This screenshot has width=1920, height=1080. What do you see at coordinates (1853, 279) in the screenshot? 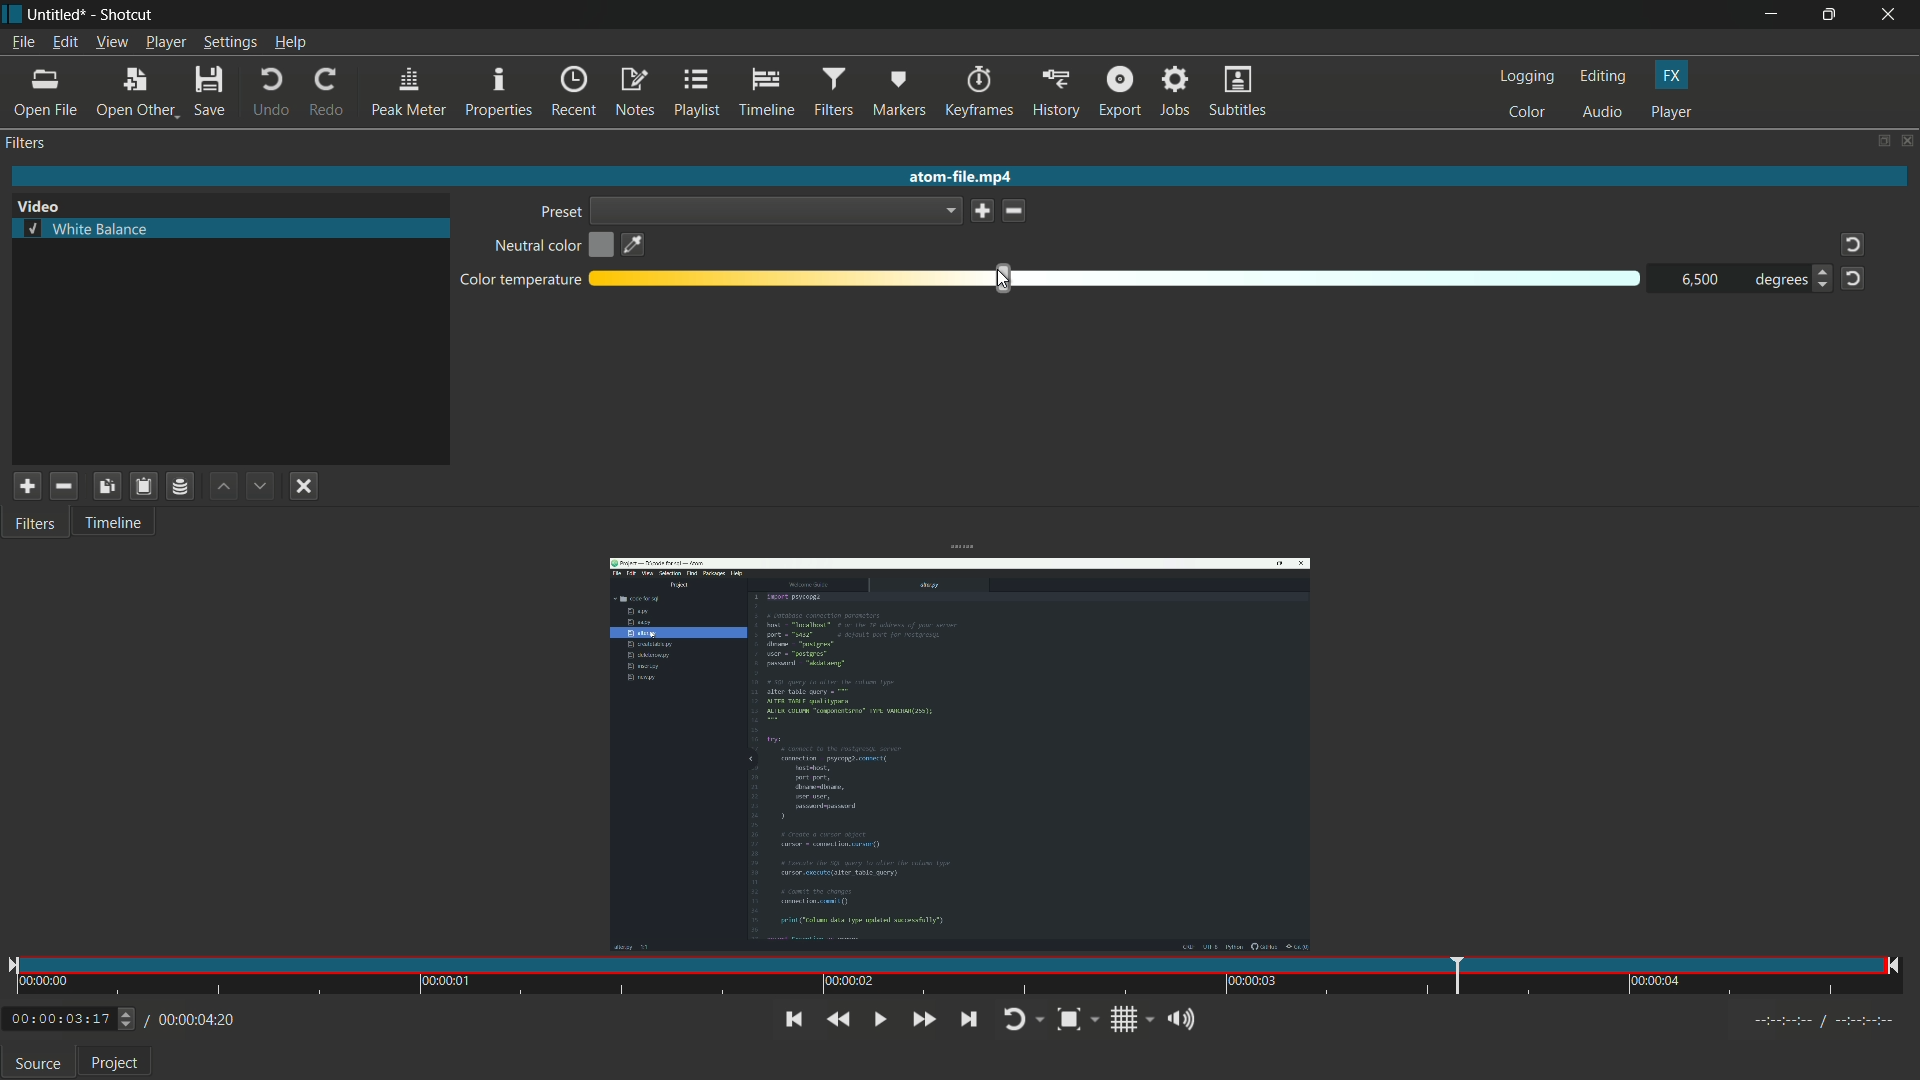
I see `reset to default` at bounding box center [1853, 279].